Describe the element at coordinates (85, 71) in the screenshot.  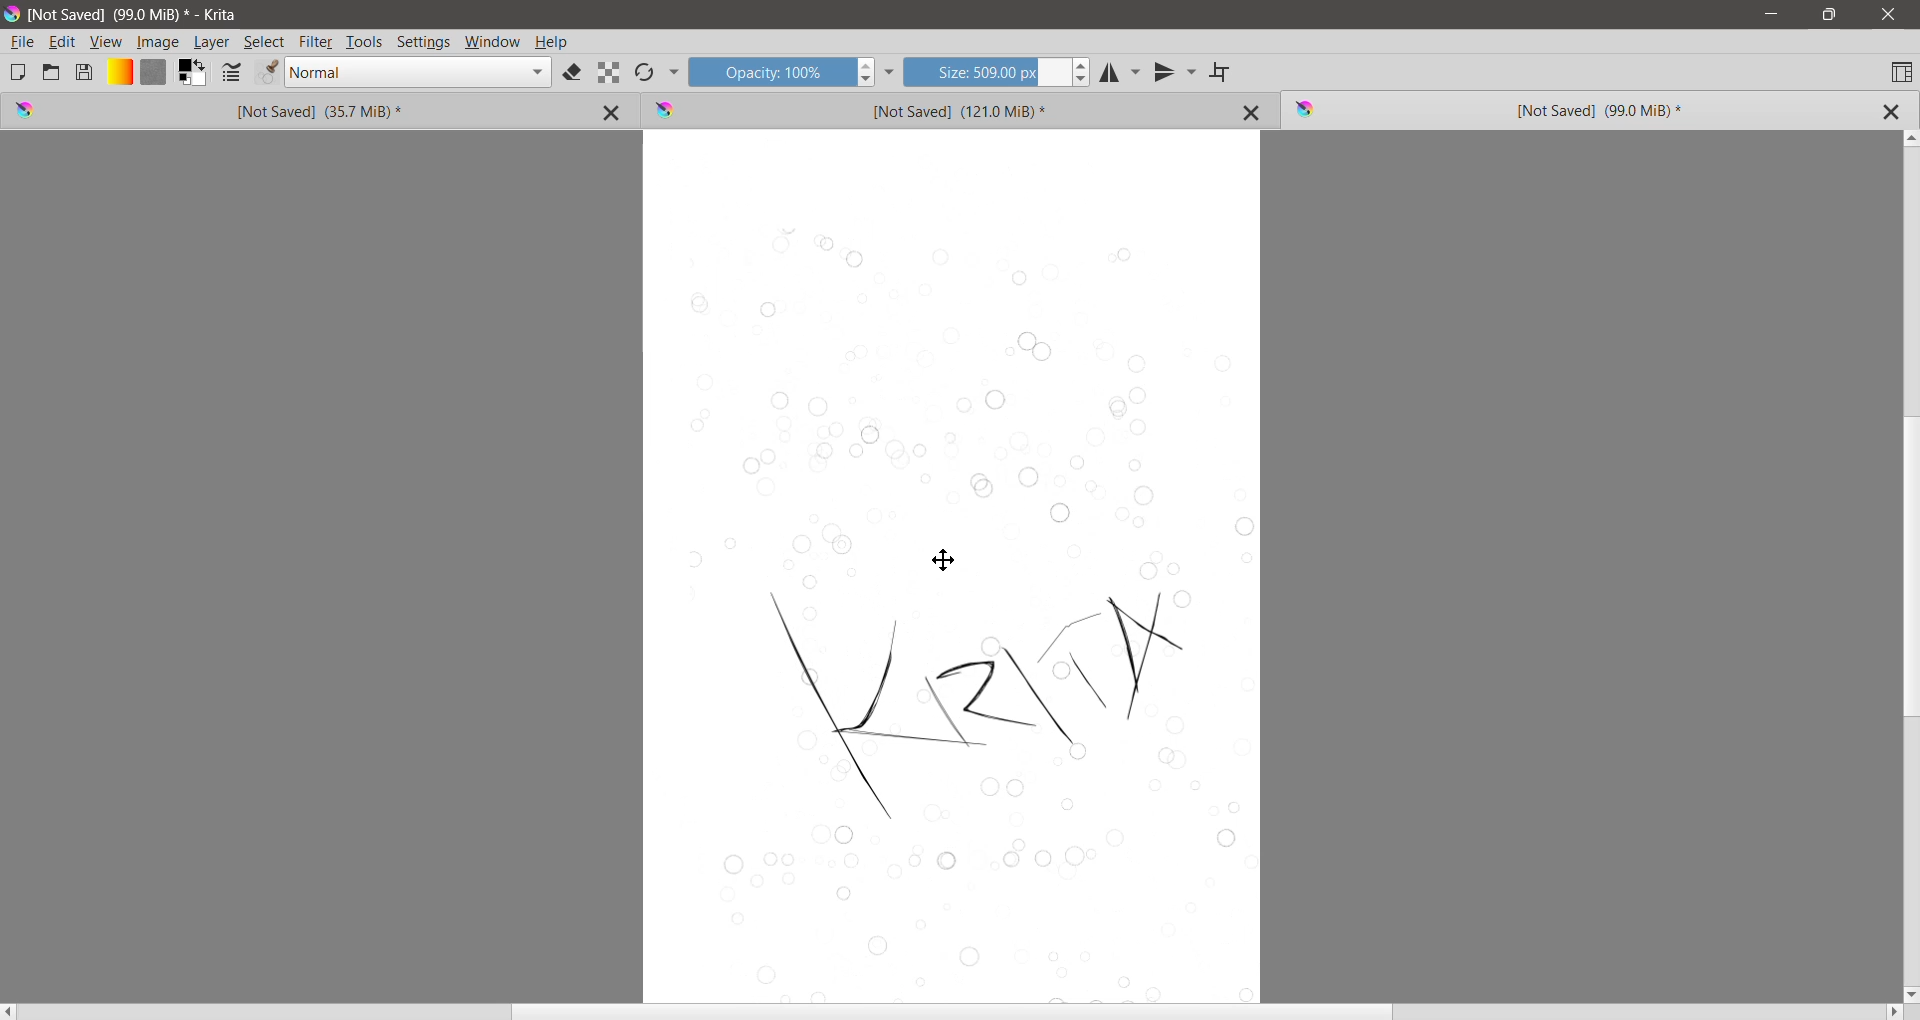
I see `Save` at that location.